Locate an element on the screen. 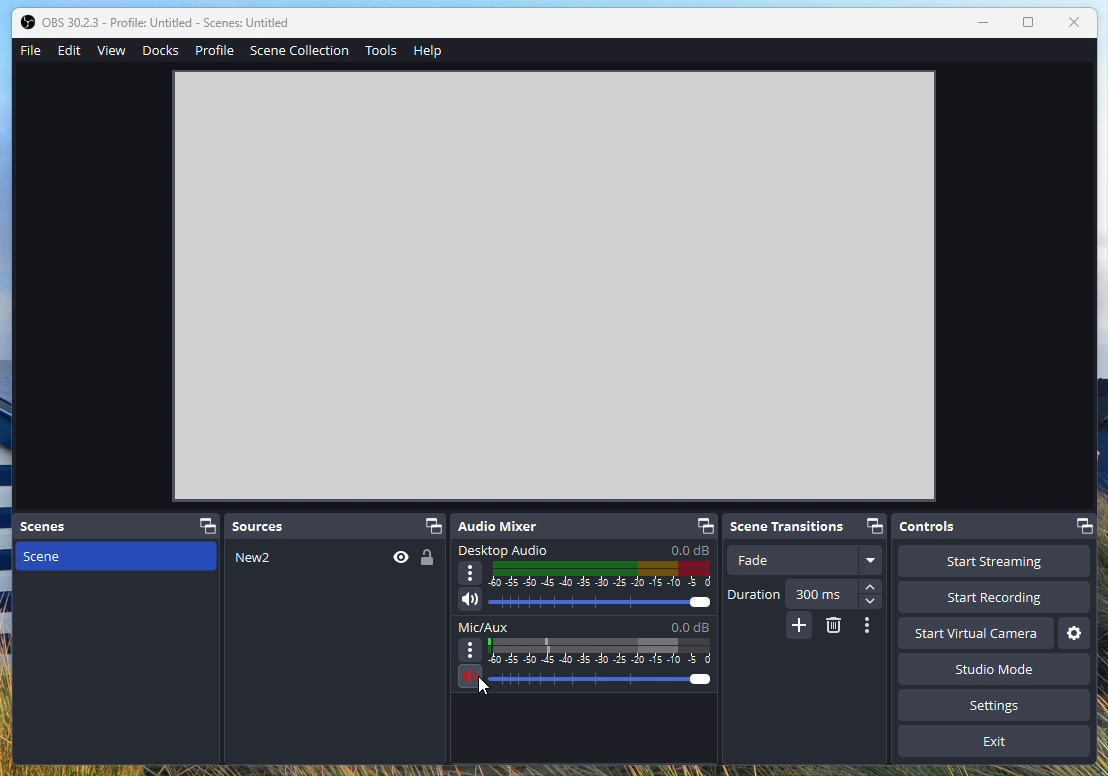 The width and height of the screenshot is (1108, 776). Scene Transitions is located at coordinates (808, 527).